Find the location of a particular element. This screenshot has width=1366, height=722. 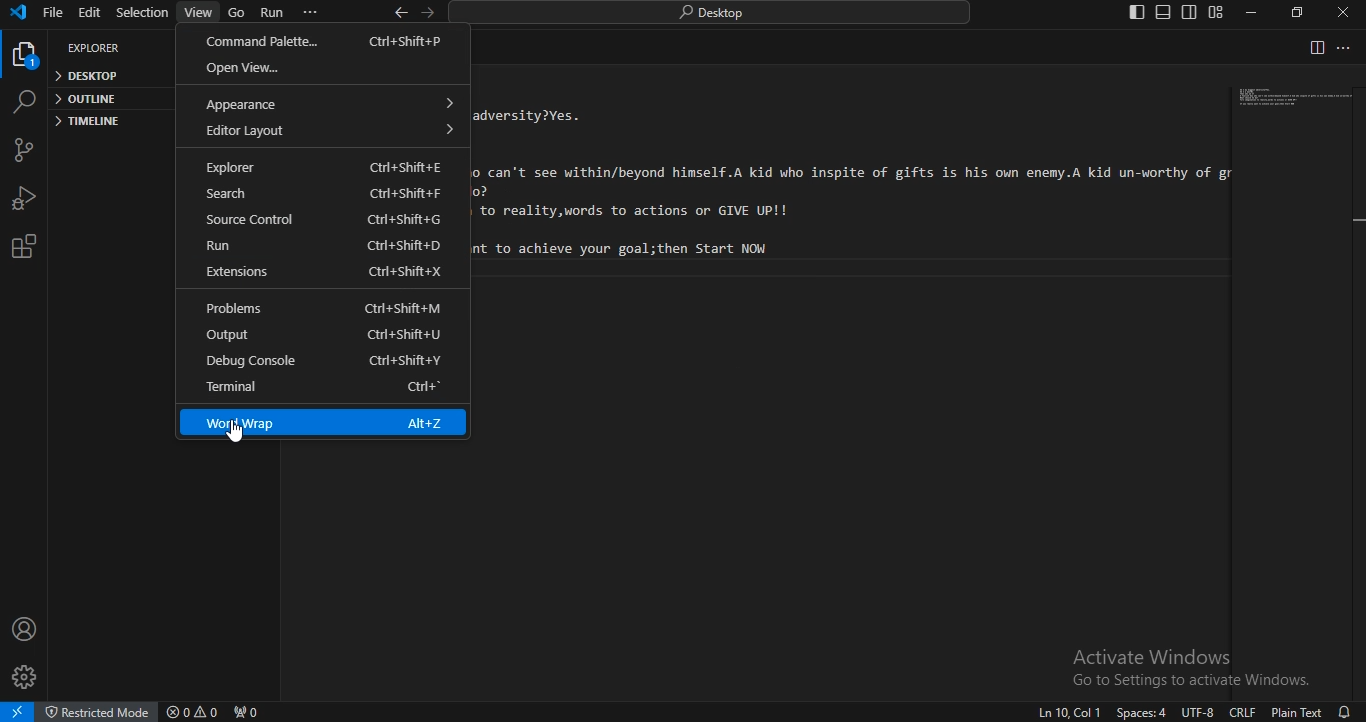

toggle primary side is located at coordinates (1139, 13).